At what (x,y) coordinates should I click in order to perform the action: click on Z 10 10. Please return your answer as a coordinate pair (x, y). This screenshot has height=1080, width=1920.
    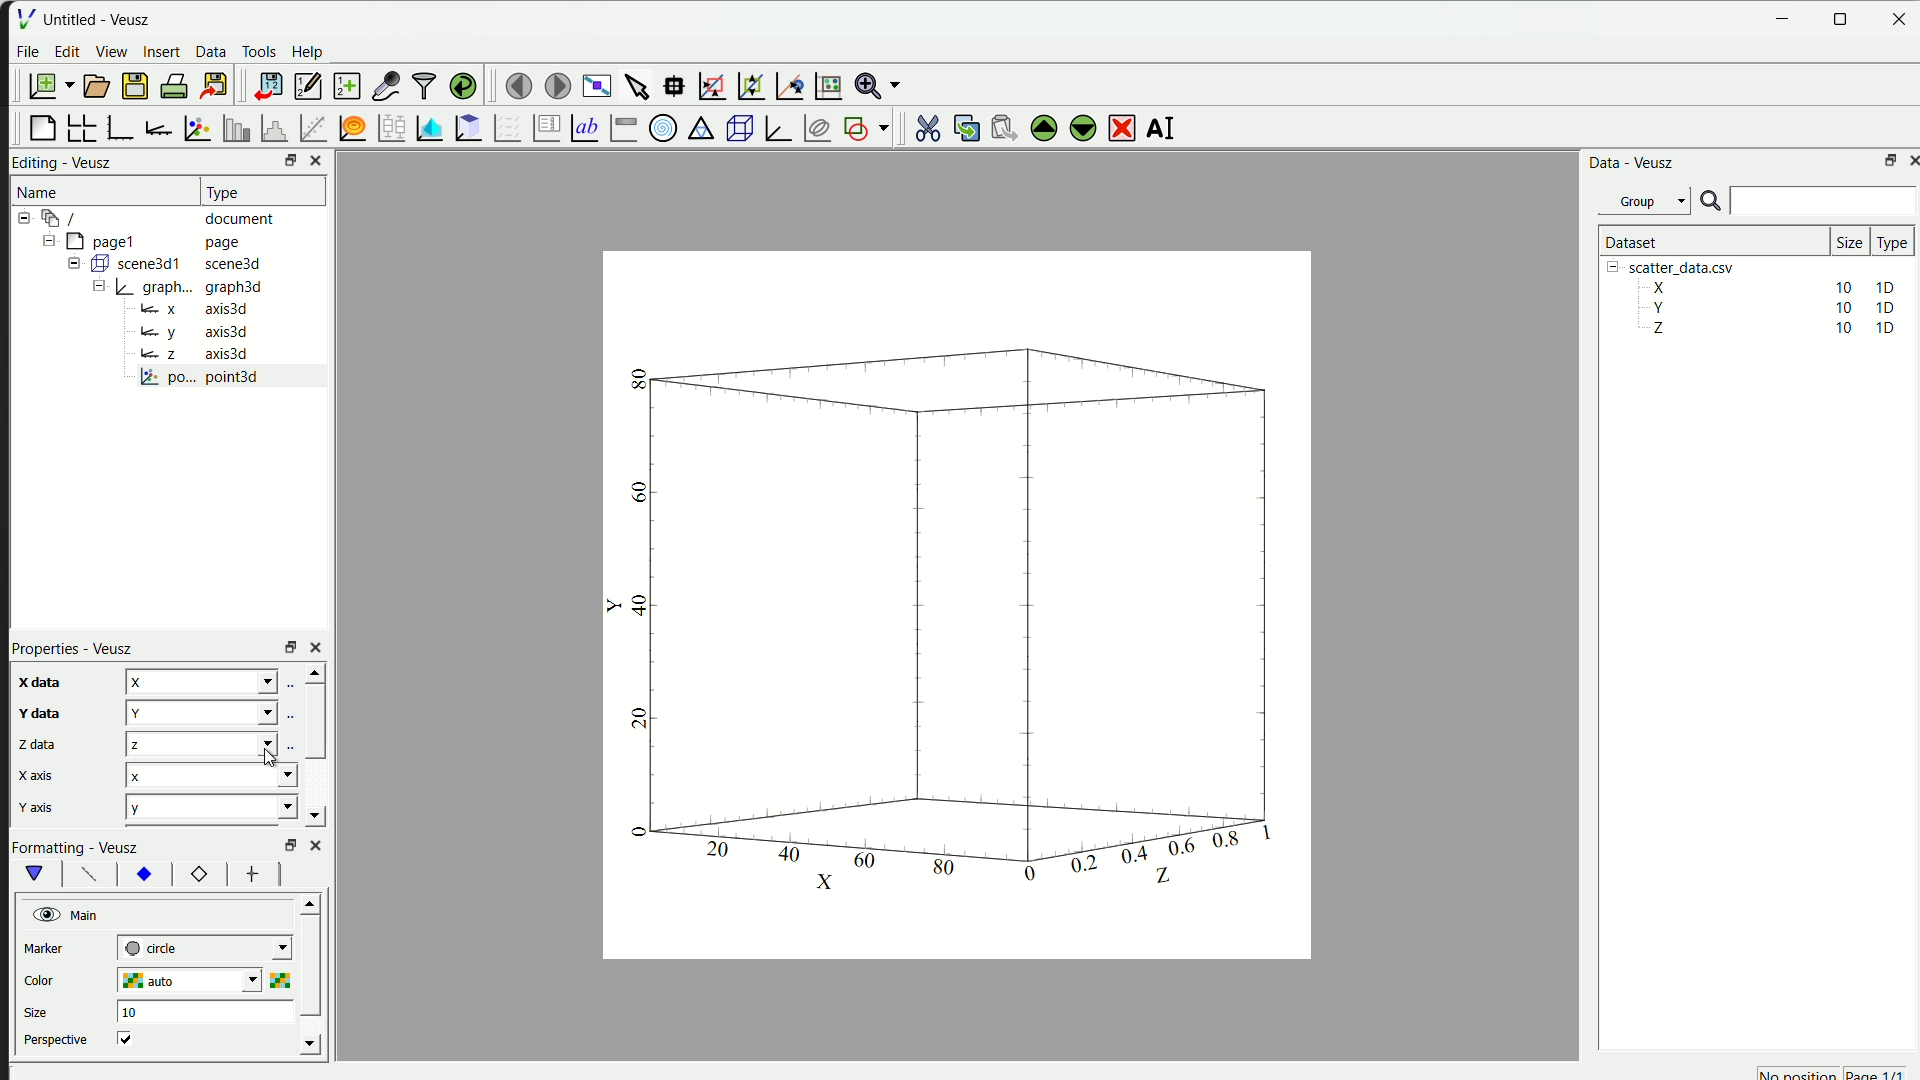
    Looking at the image, I should click on (1769, 330).